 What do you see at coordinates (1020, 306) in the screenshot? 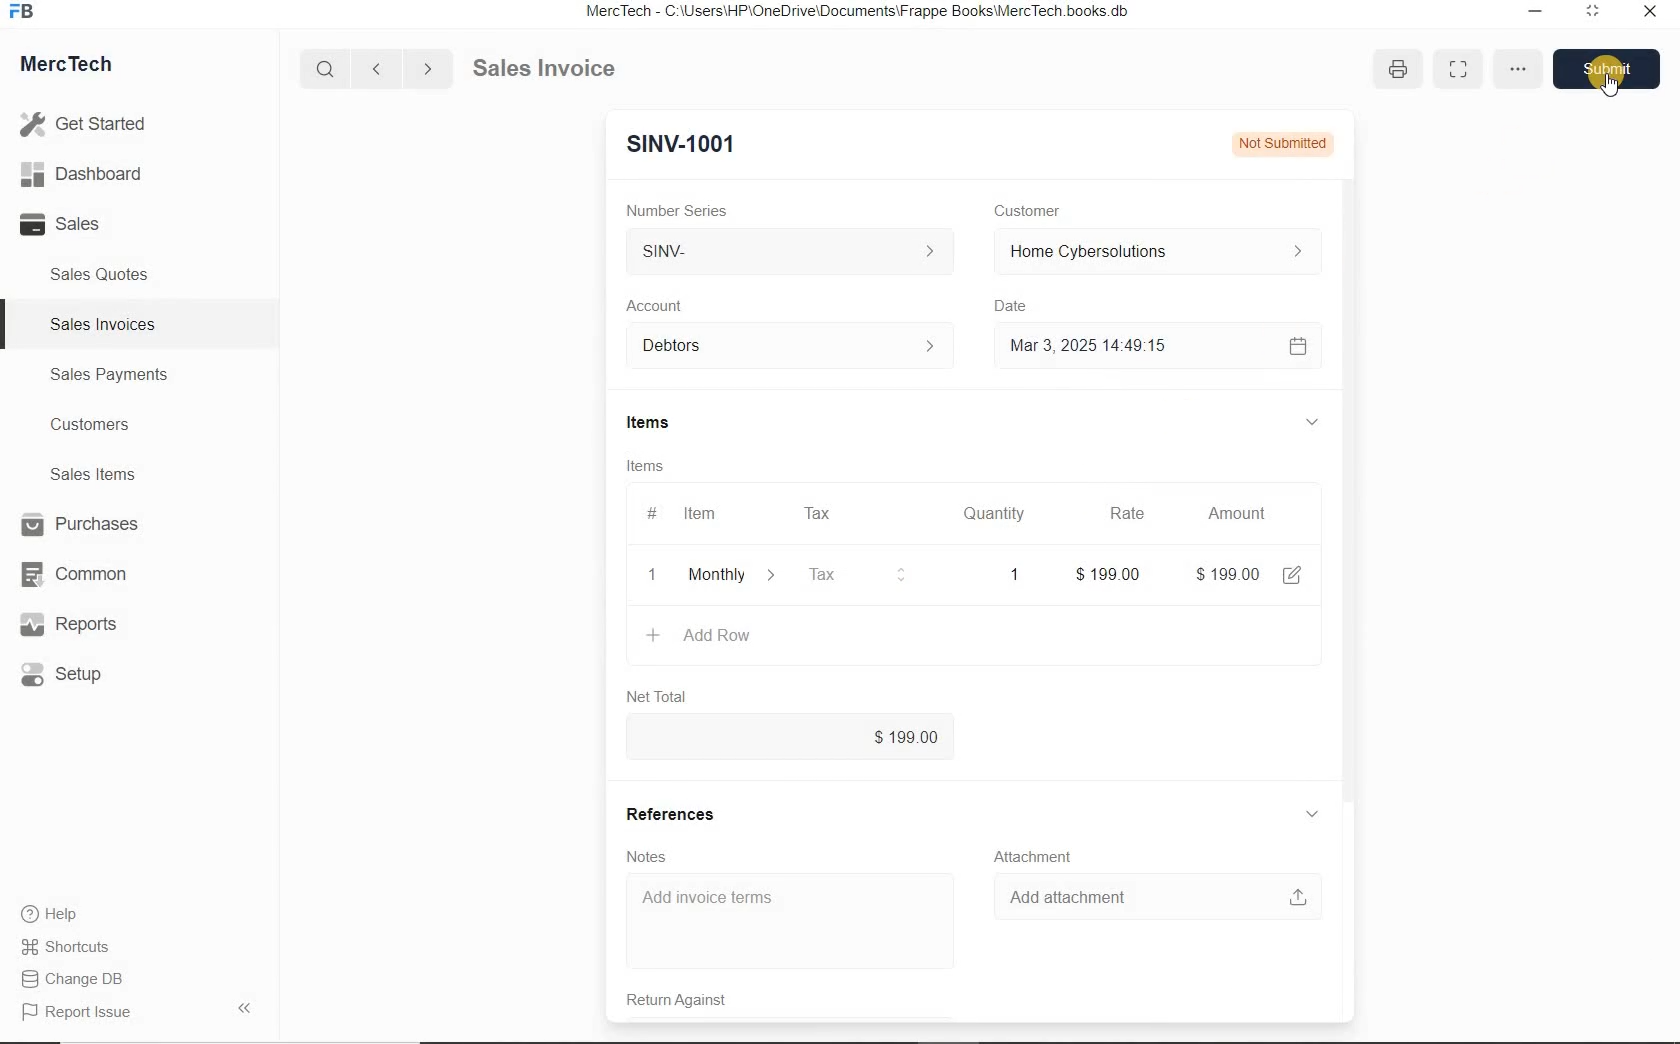
I see `Date` at bounding box center [1020, 306].